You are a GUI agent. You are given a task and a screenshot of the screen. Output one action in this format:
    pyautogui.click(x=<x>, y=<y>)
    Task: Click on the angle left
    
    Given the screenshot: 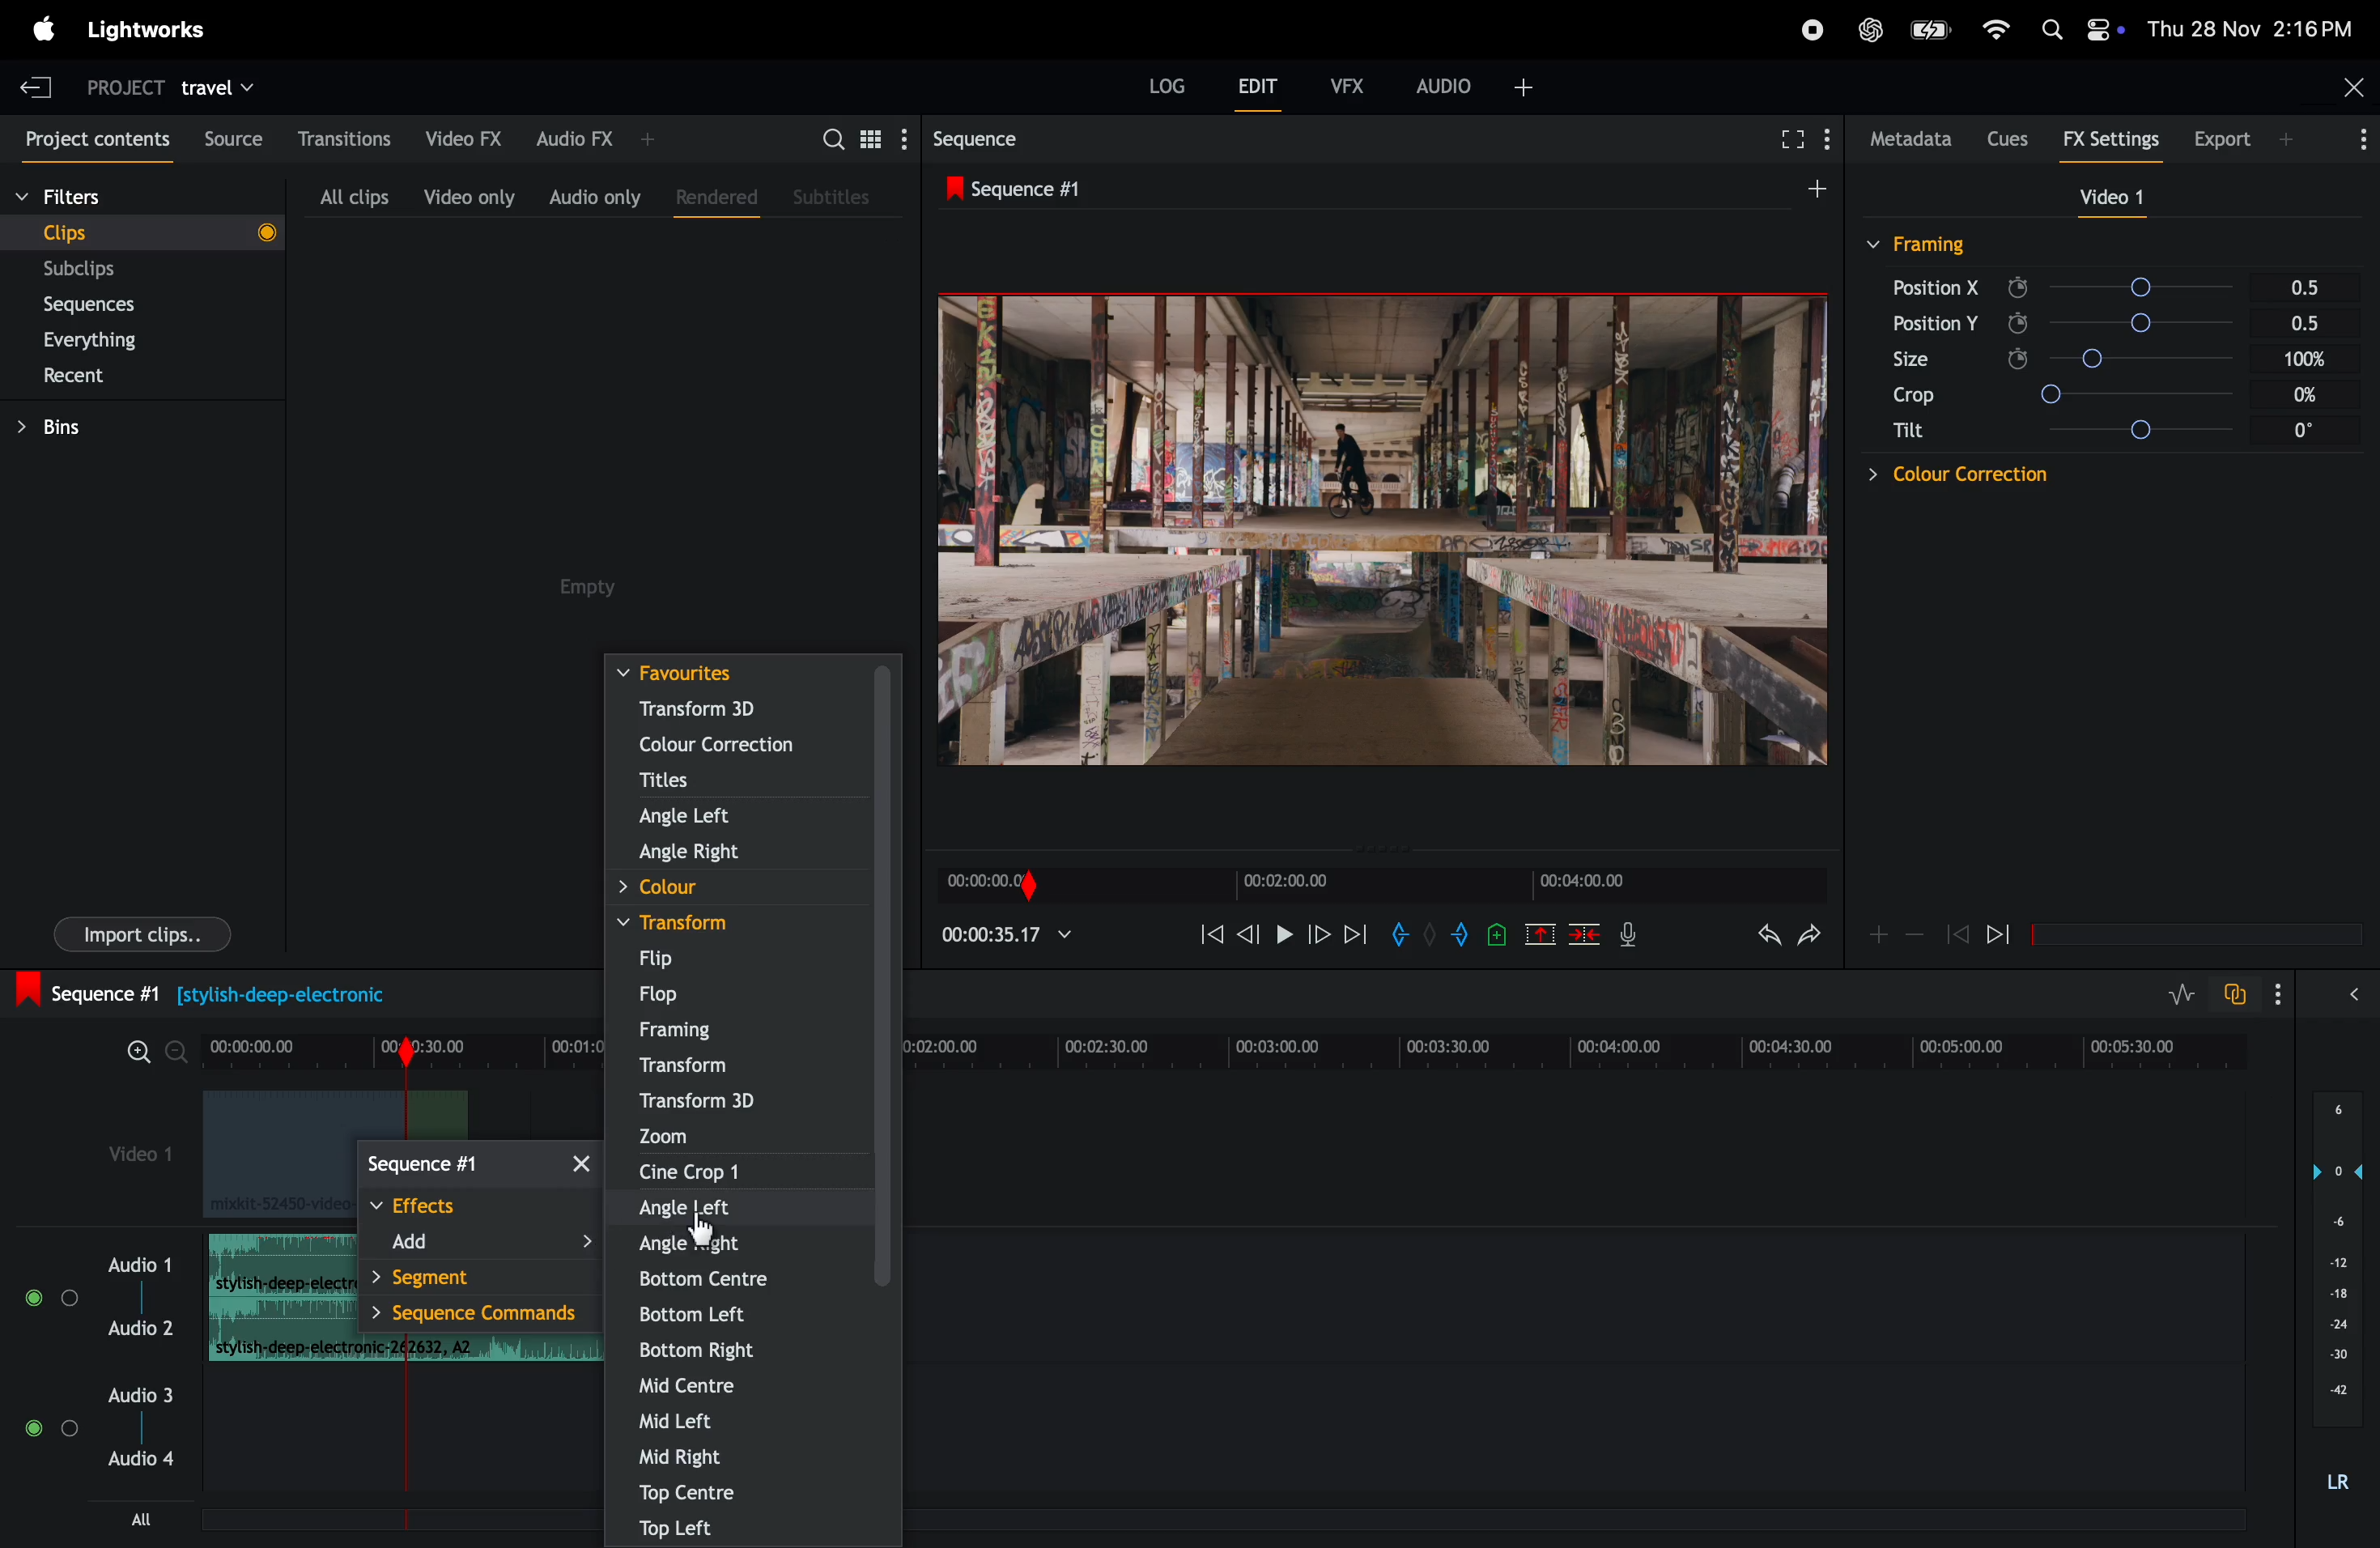 What is the action you would take?
    pyautogui.click(x=737, y=1207)
    